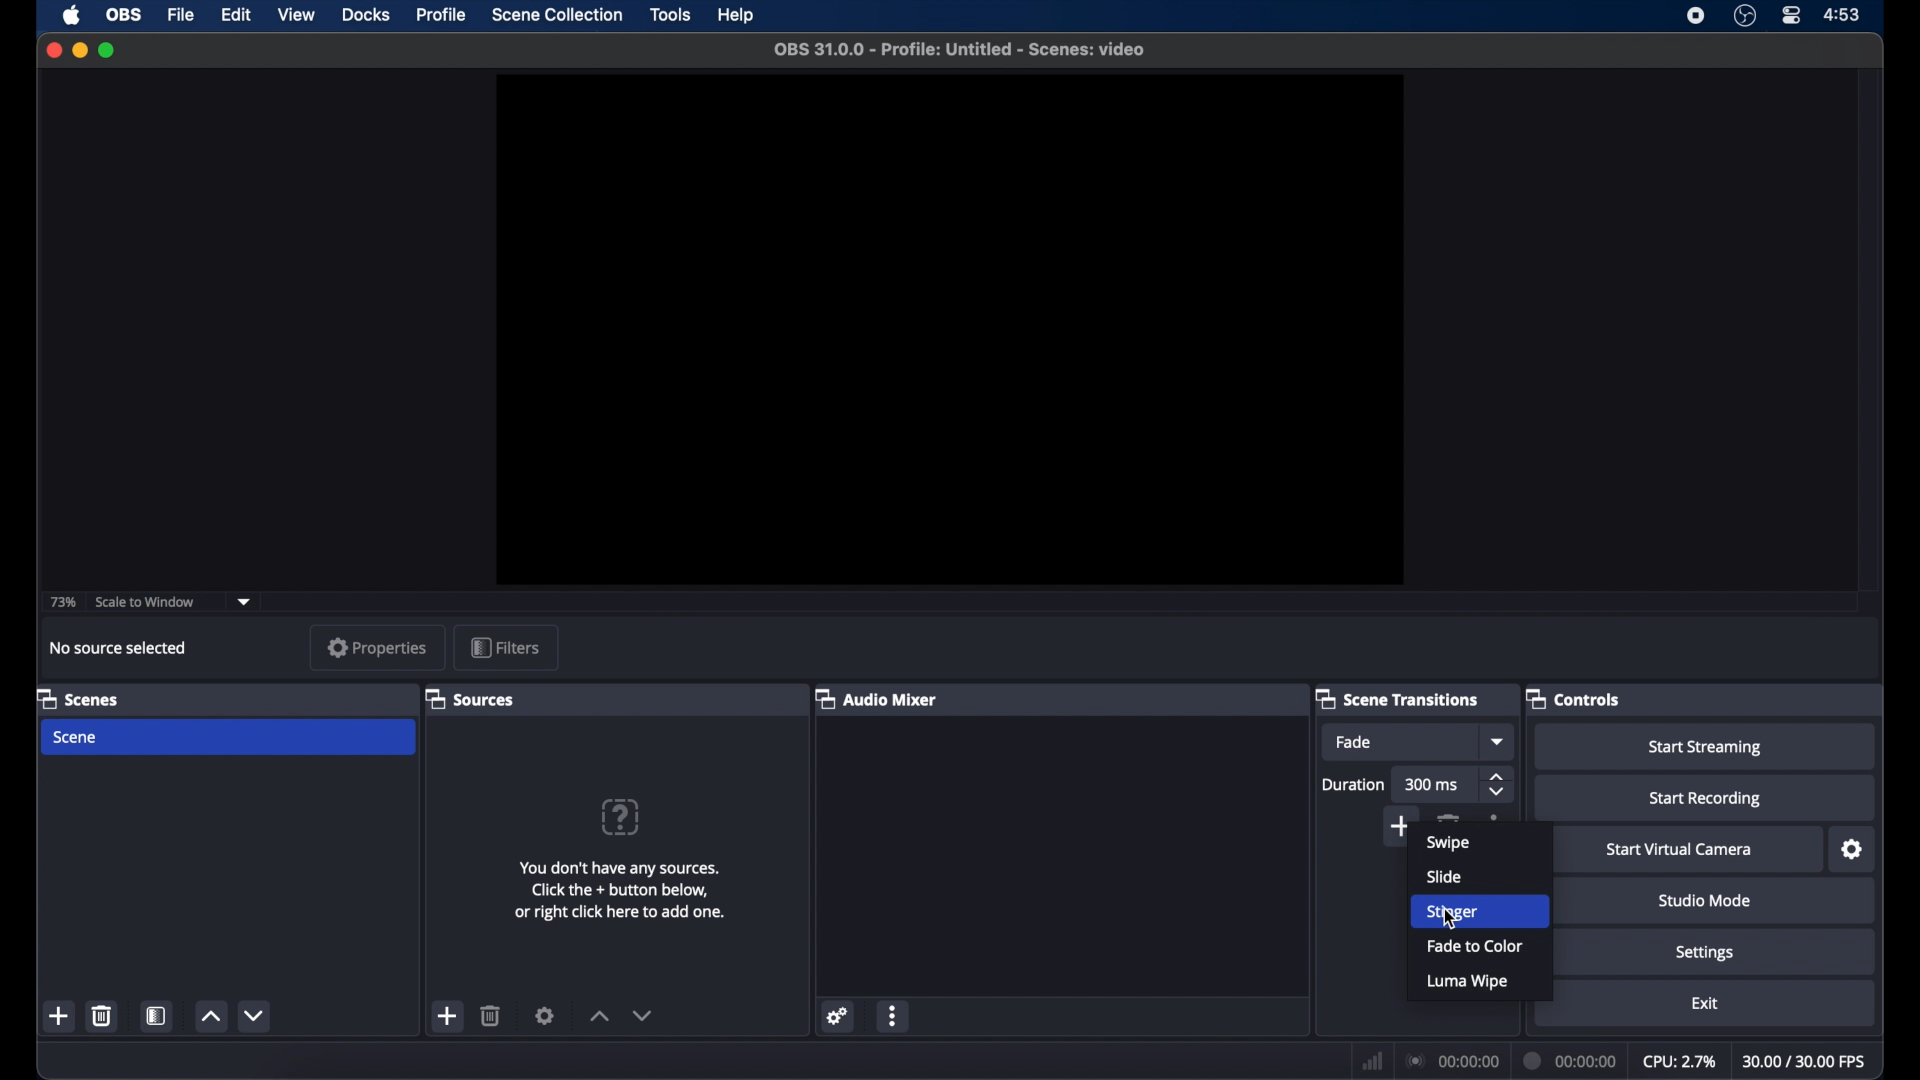 This screenshot has height=1080, width=1920. Describe the element at coordinates (1853, 849) in the screenshot. I see `settings` at that location.